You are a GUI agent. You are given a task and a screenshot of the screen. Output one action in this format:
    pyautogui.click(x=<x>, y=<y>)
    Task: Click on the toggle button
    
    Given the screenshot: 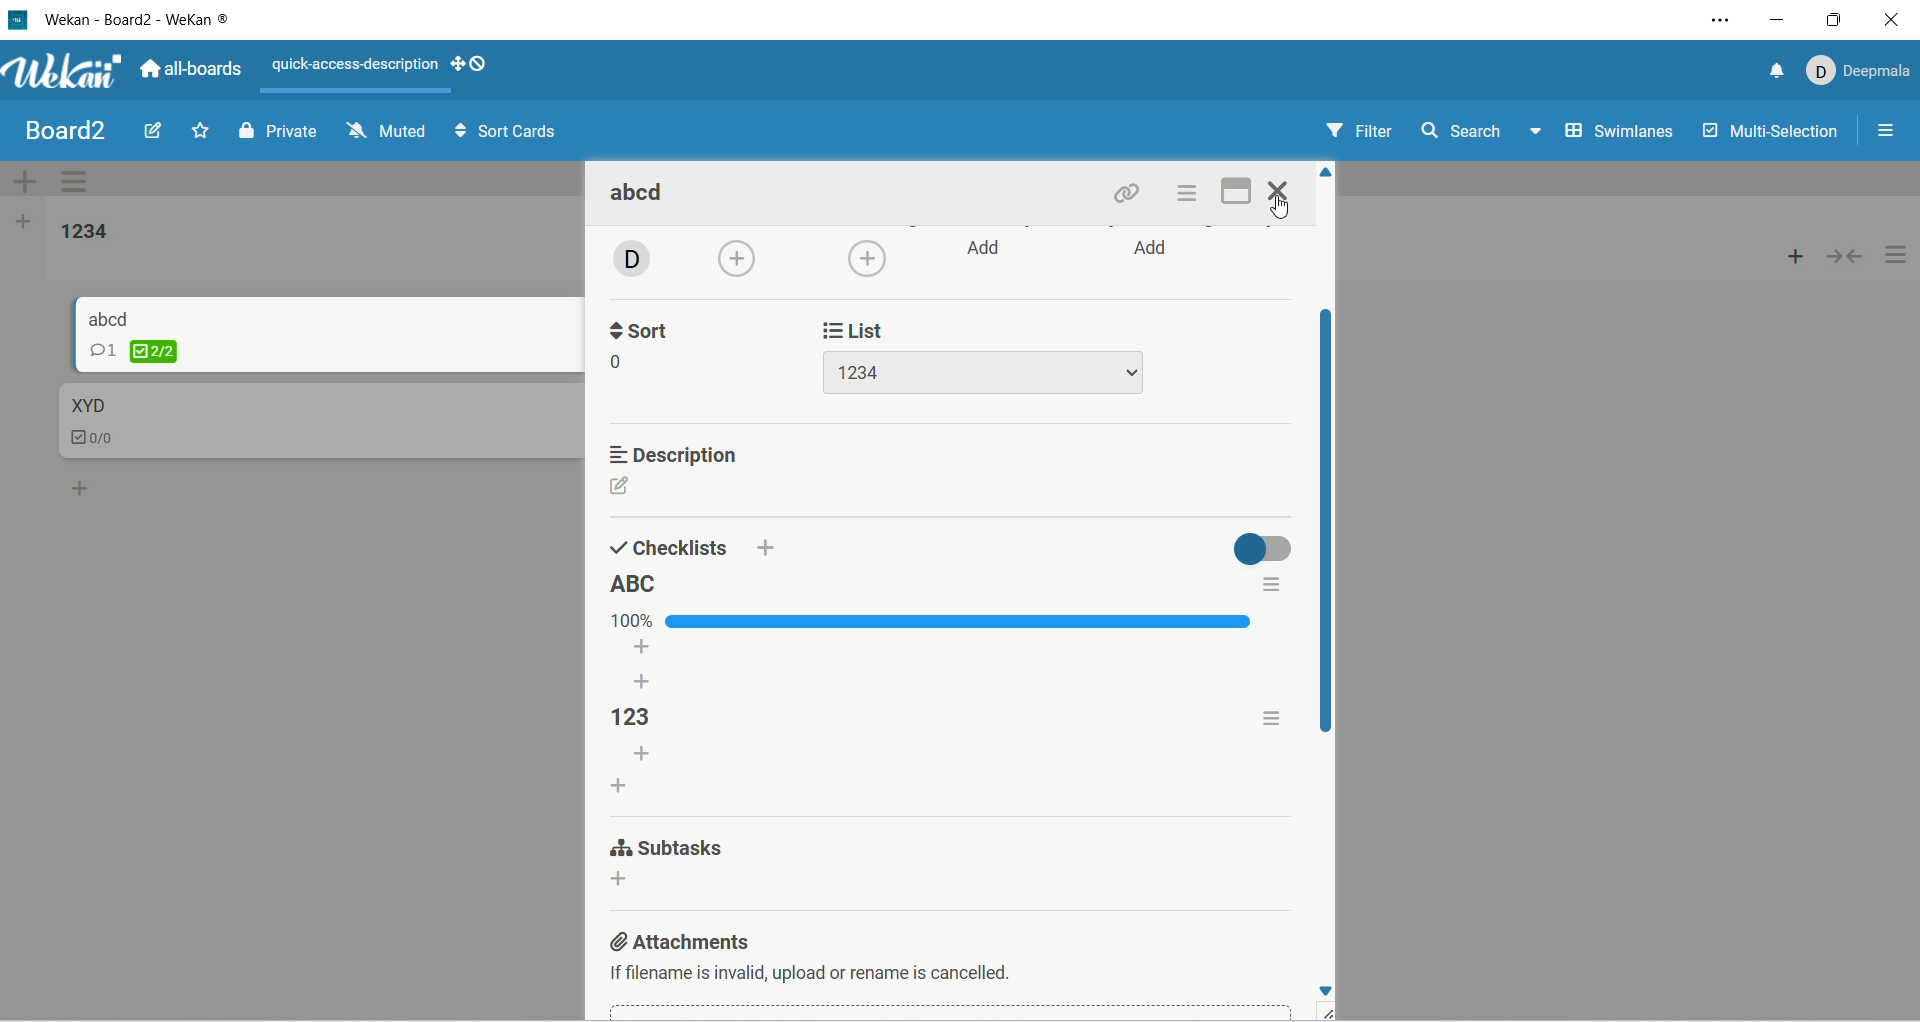 What is the action you would take?
    pyautogui.click(x=1261, y=549)
    